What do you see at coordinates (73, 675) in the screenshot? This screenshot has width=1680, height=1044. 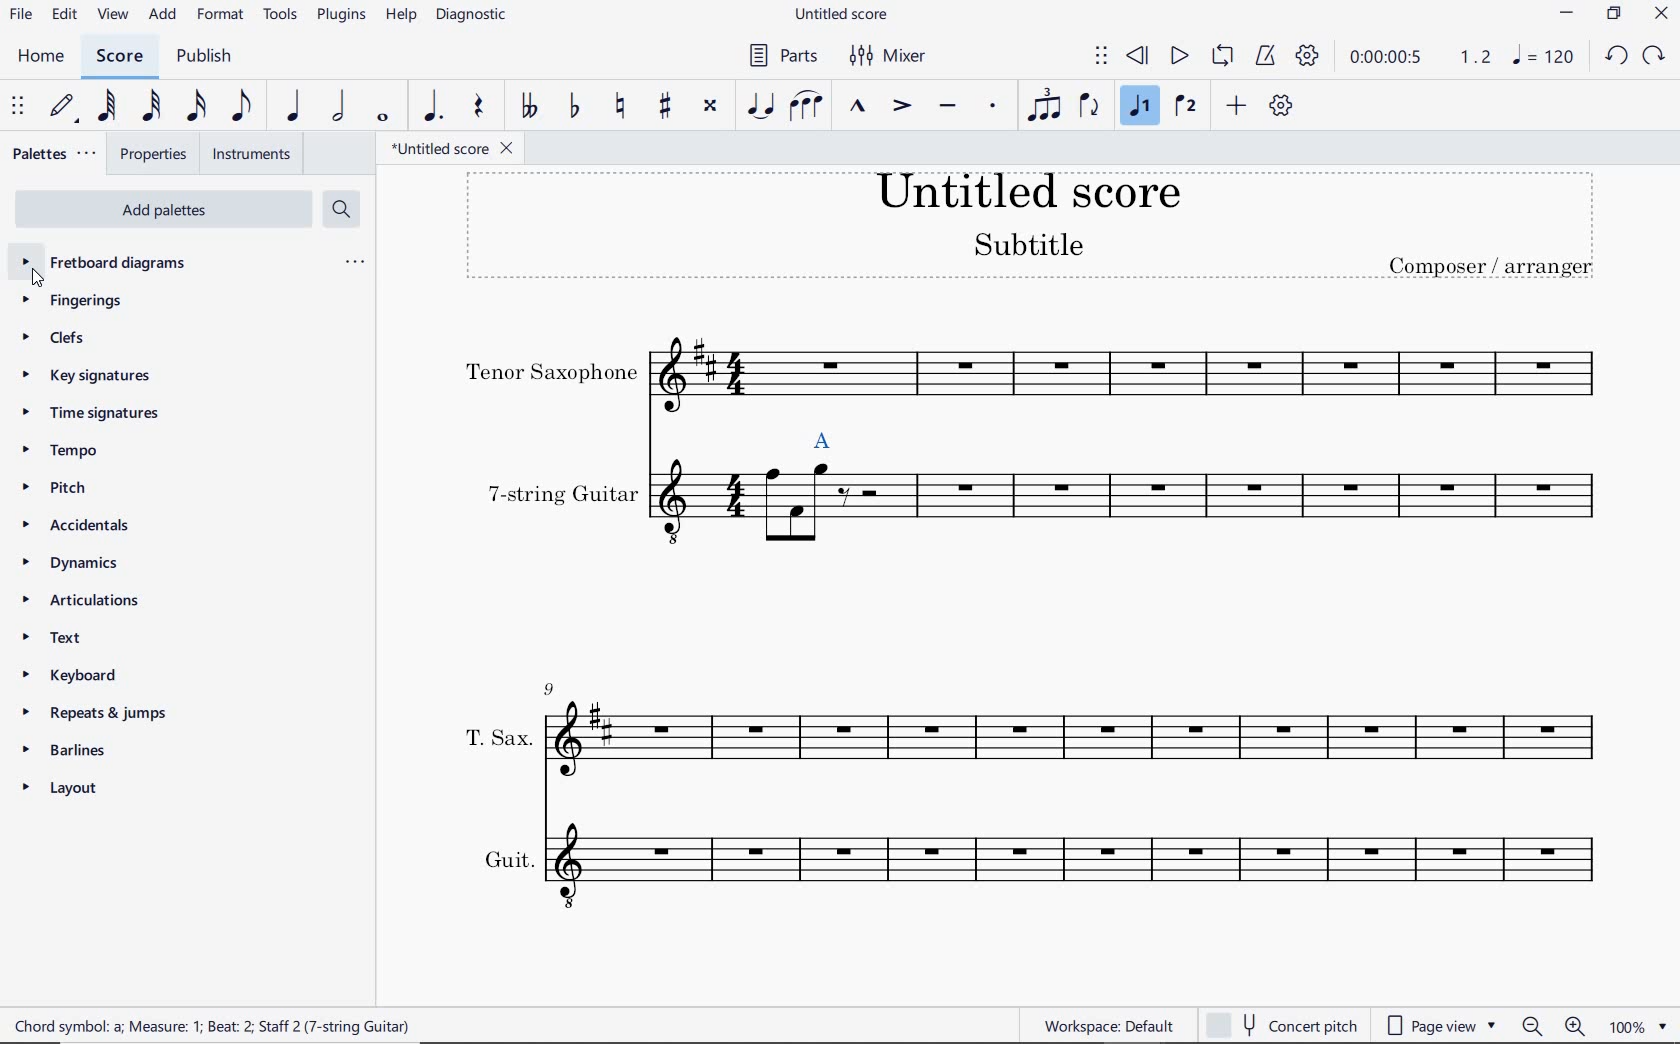 I see `KEYBOARD` at bounding box center [73, 675].